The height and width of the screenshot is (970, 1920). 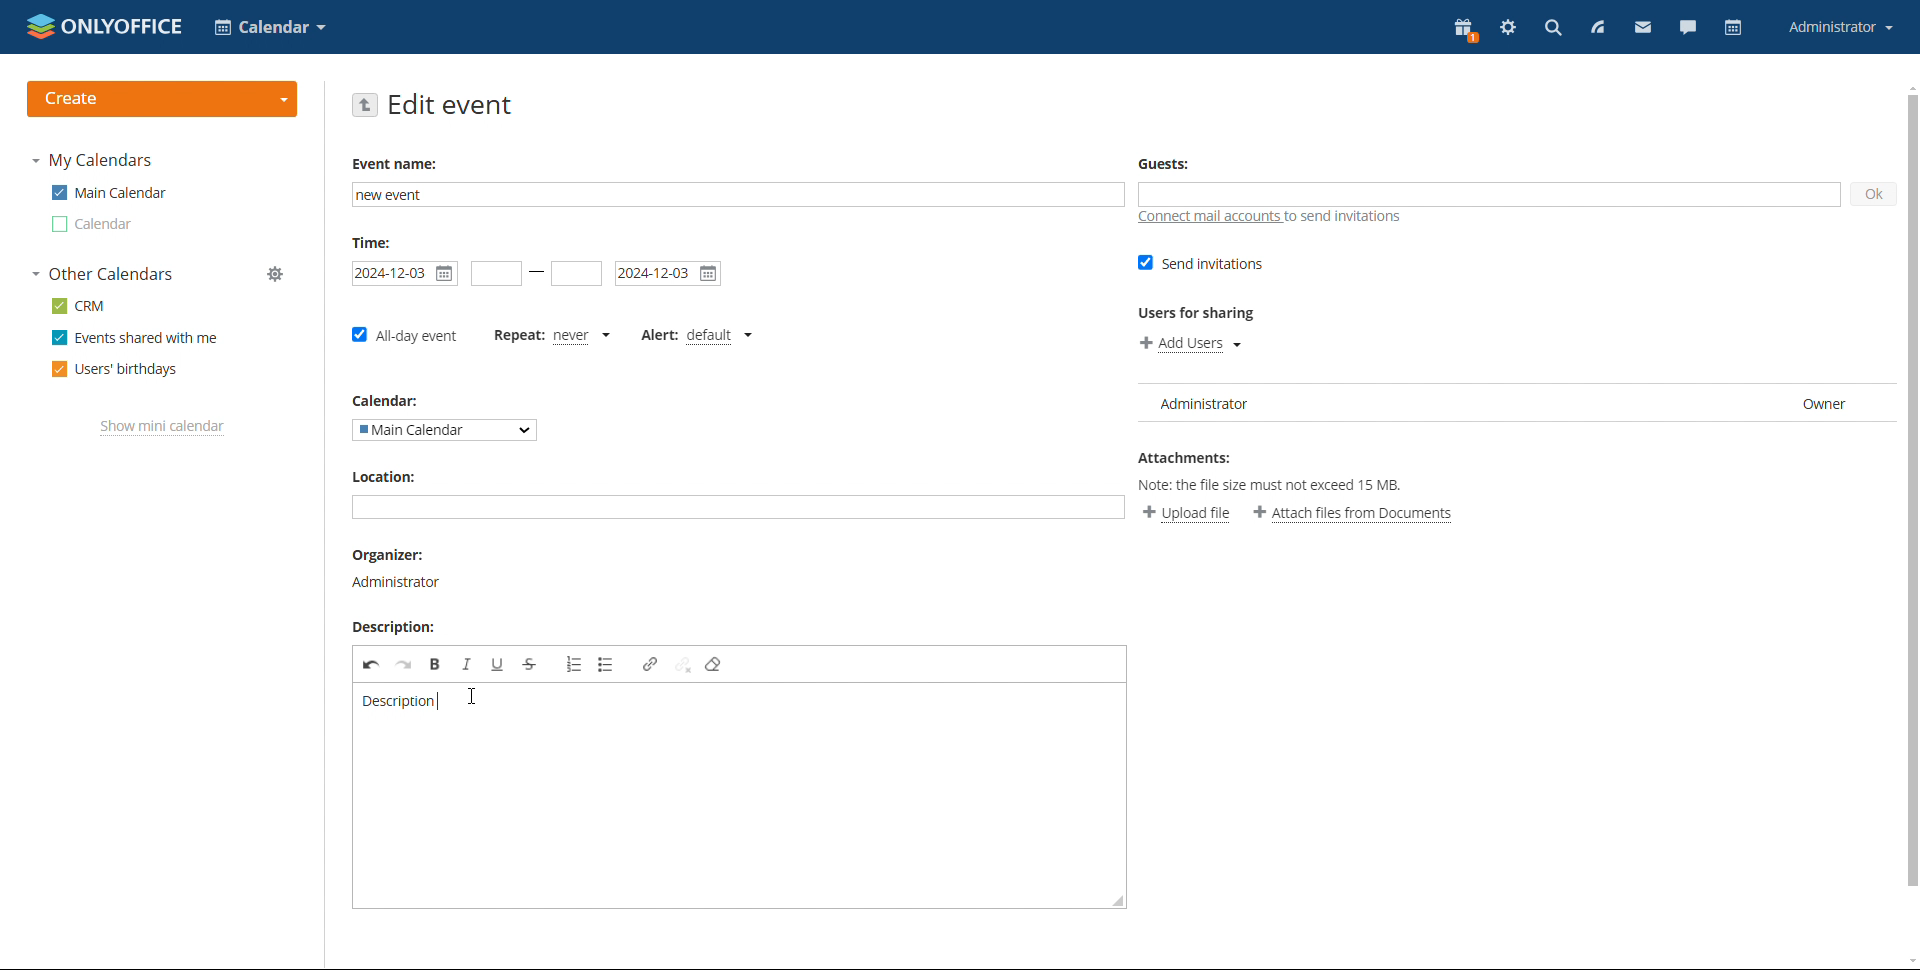 I want to click on start date, so click(x=406, y=273).